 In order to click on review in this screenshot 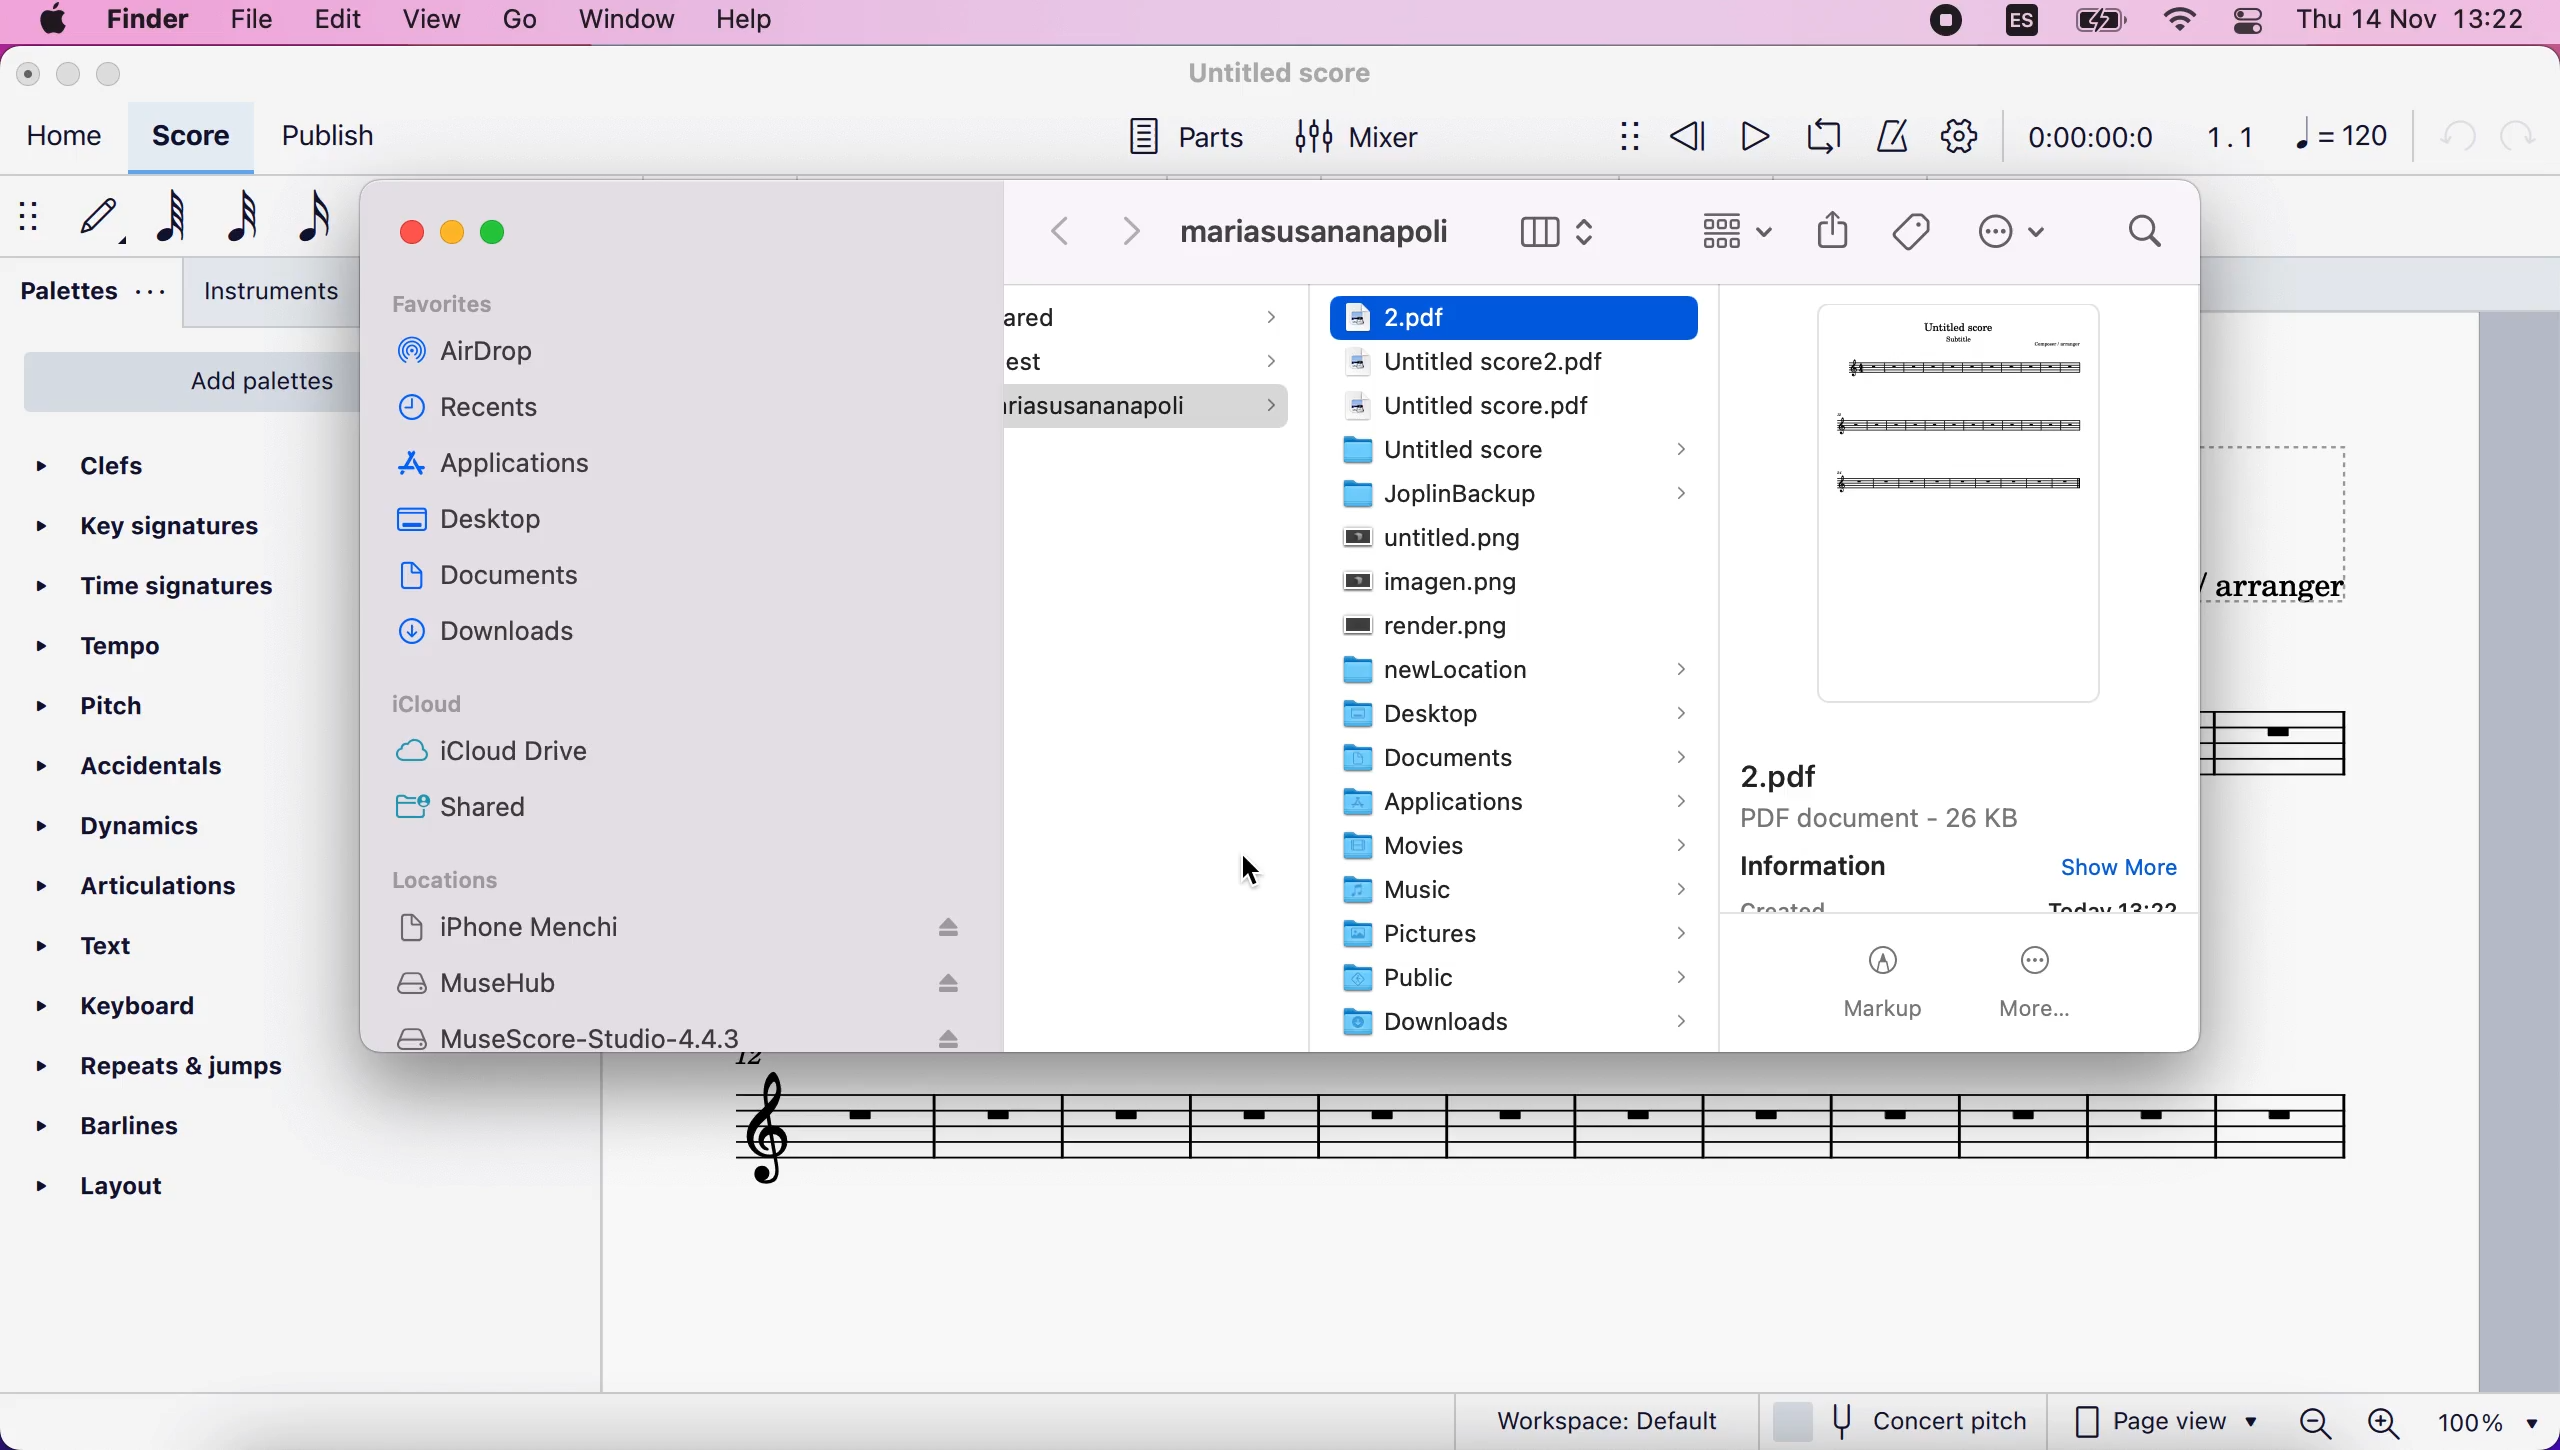, I will do `click(1685, 139)`.